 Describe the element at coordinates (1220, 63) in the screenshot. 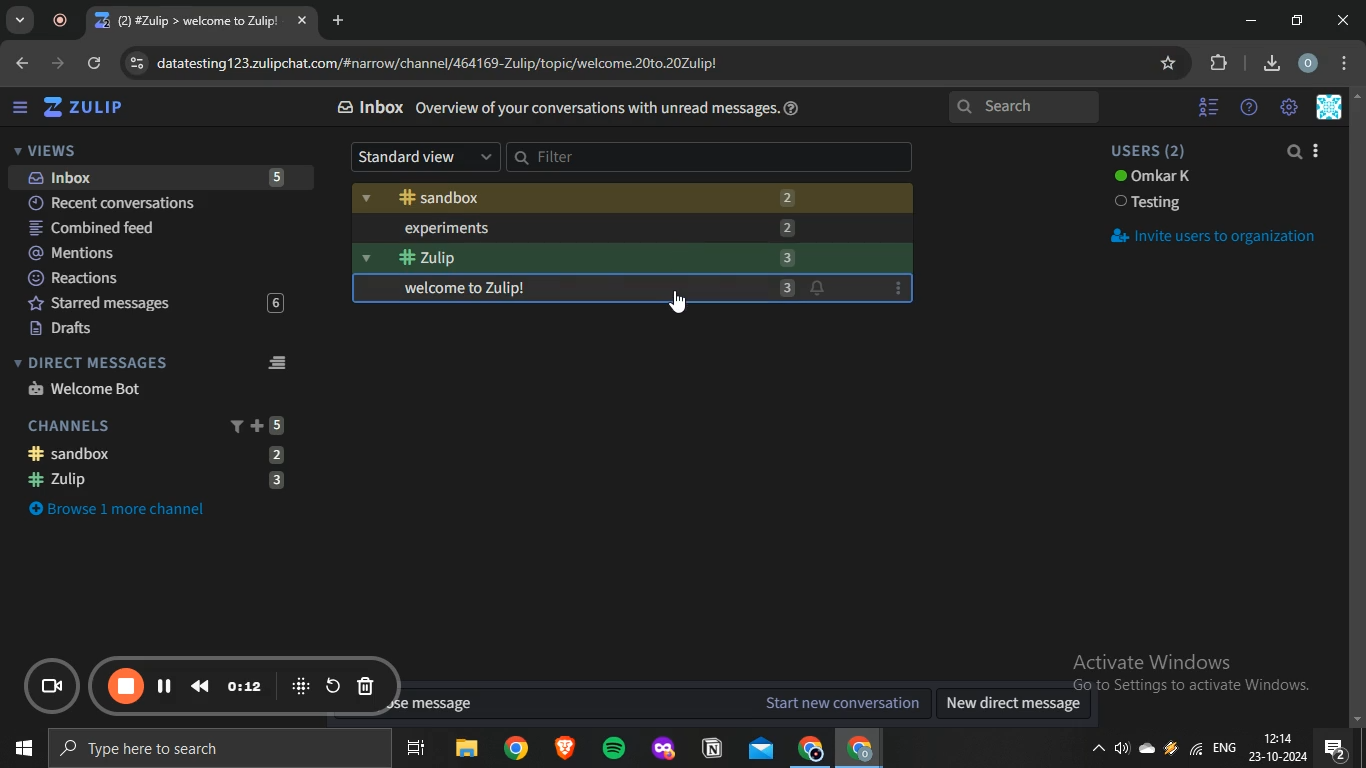

I see `extensions` at that location.